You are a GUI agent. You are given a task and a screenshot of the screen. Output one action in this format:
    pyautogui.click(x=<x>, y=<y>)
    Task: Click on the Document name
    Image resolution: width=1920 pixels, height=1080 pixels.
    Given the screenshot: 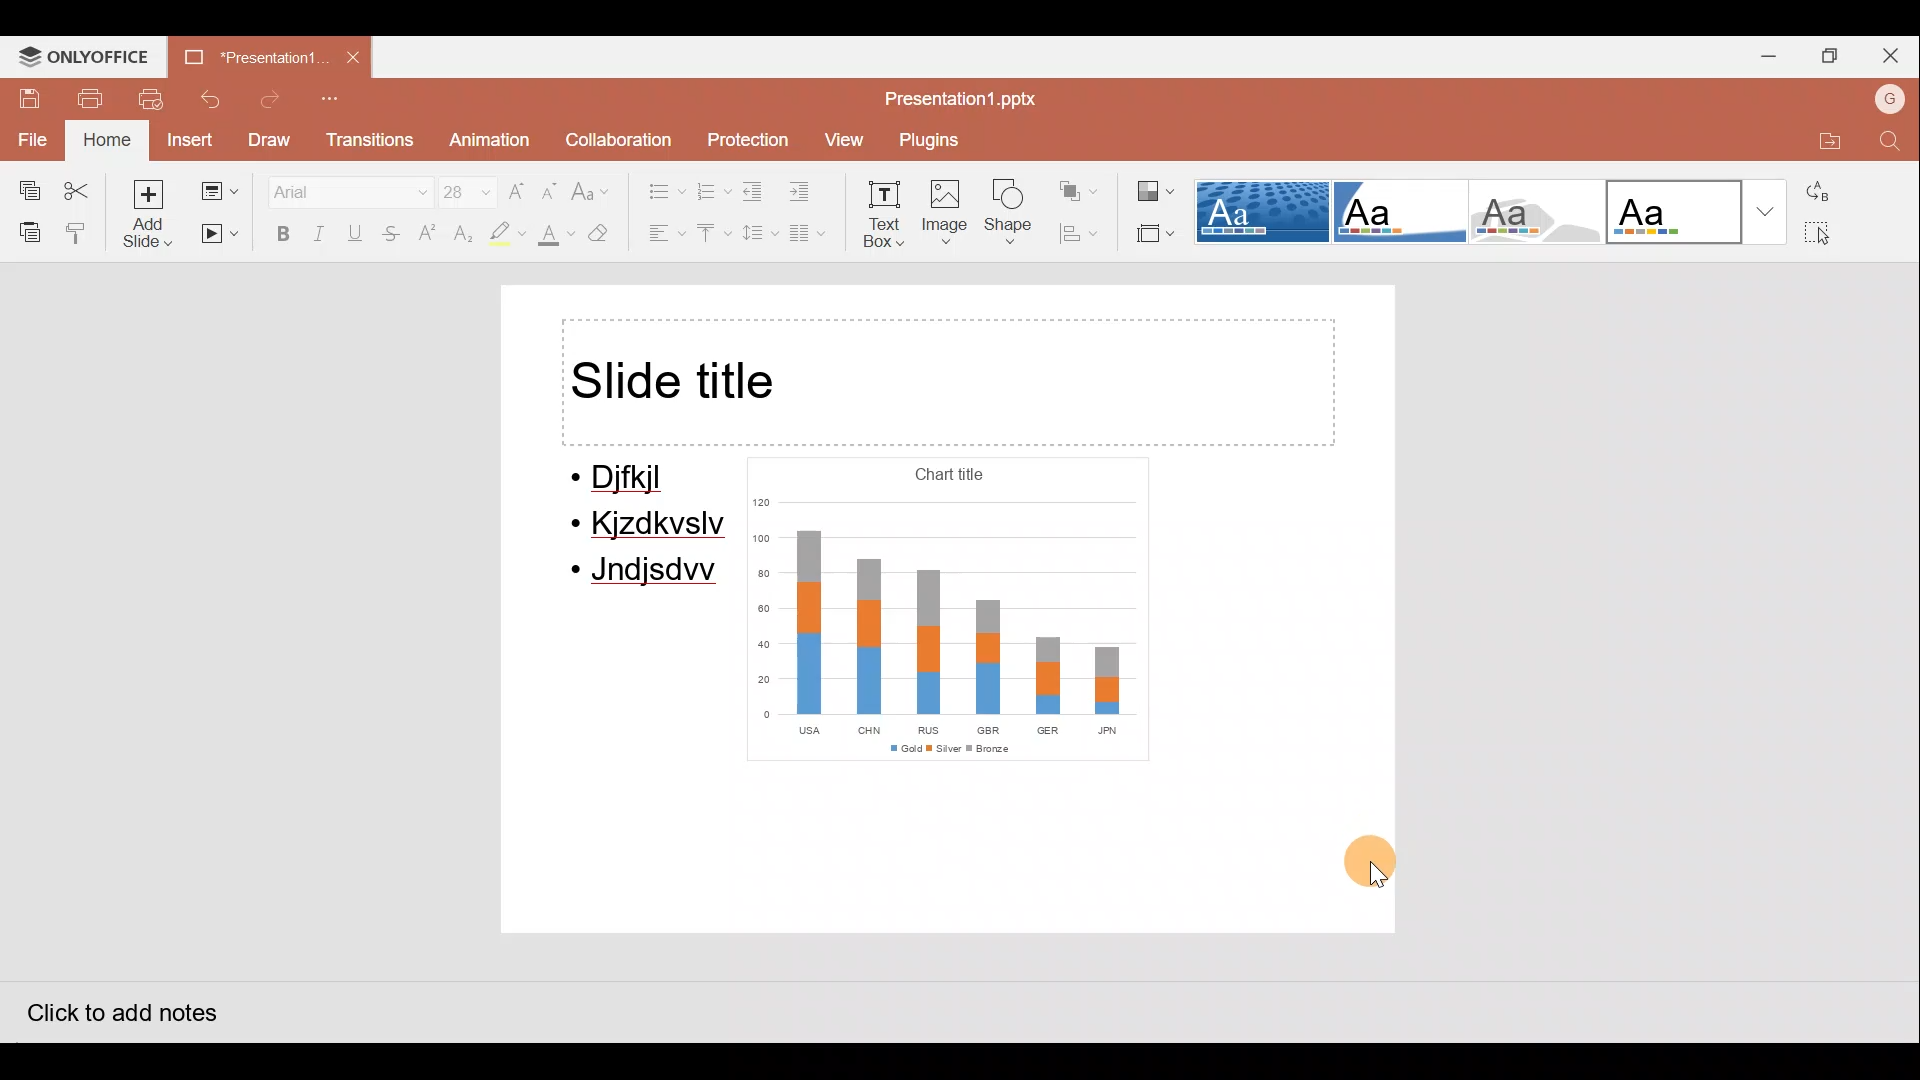 What is the action you would take?
    pyautogui.click(x=959, y=98)
    